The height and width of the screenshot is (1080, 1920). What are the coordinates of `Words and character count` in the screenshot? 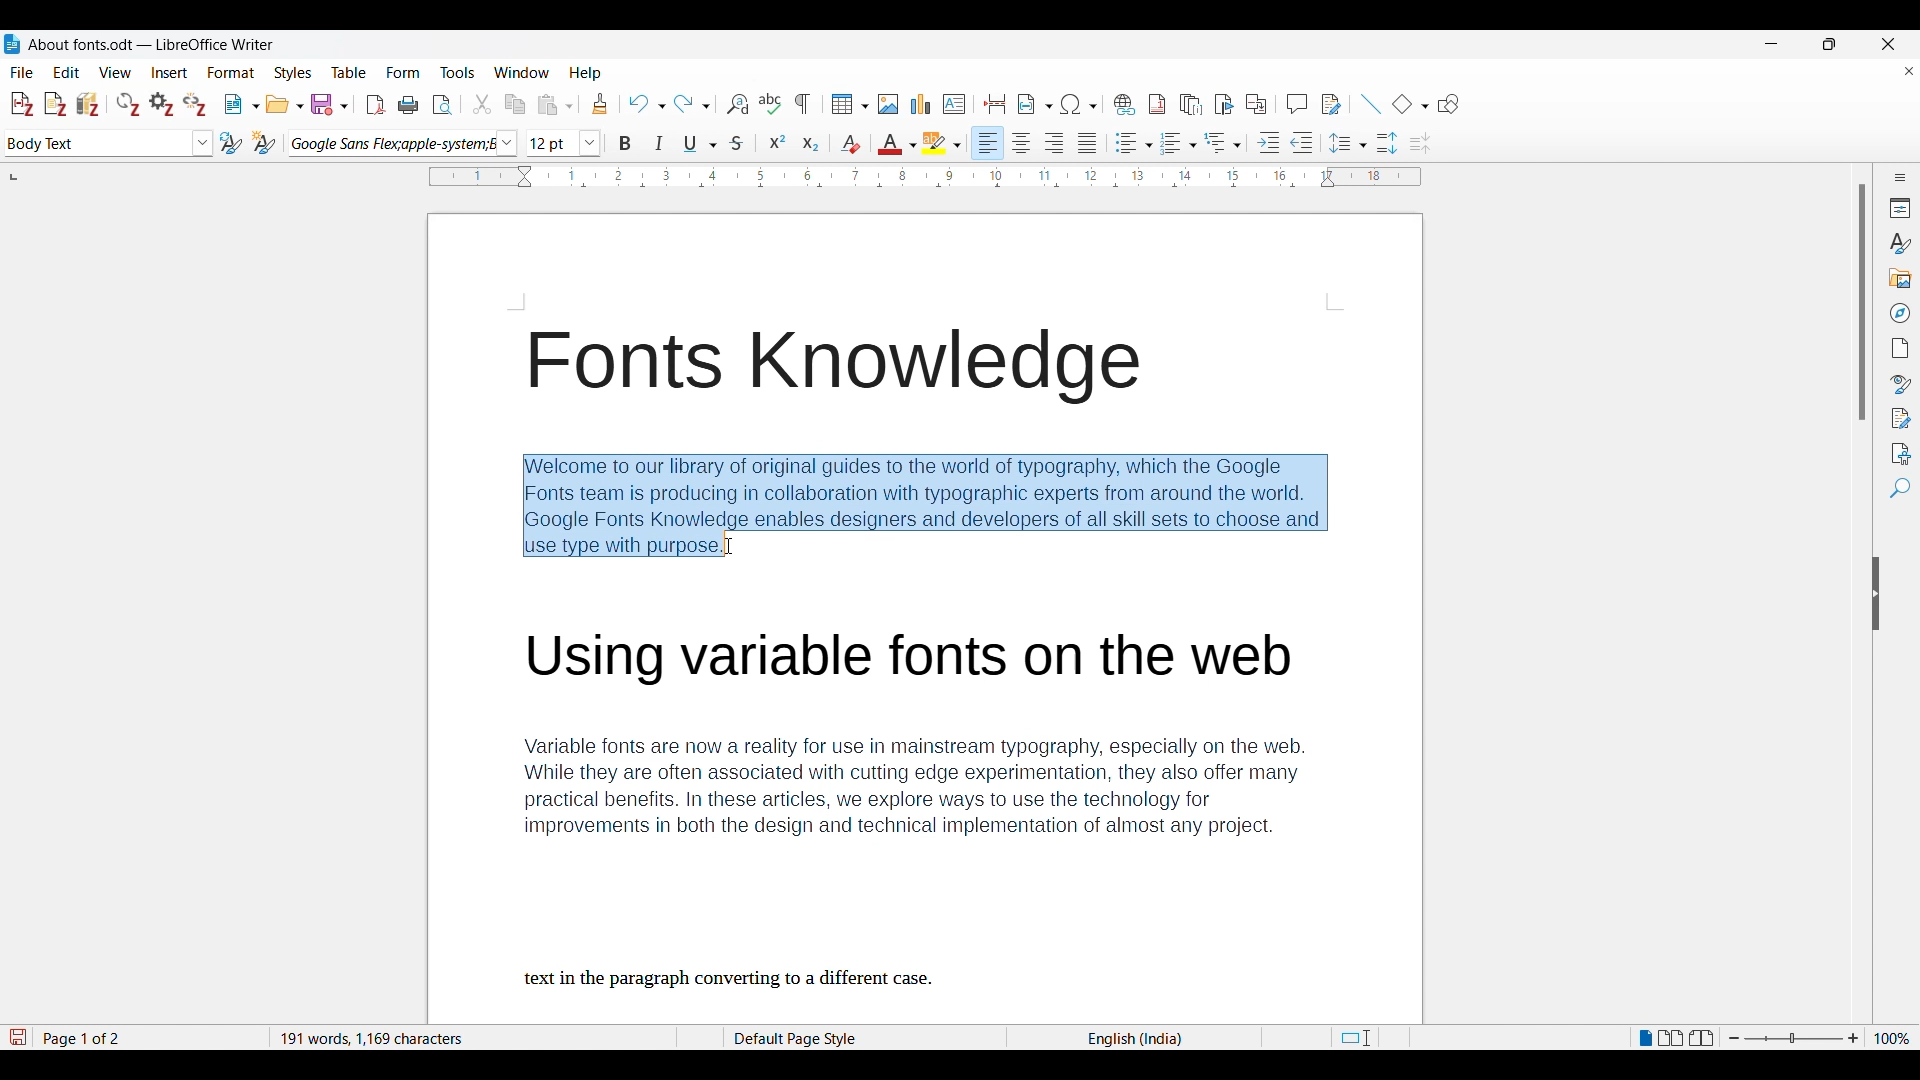 It's located at (467, 1037).